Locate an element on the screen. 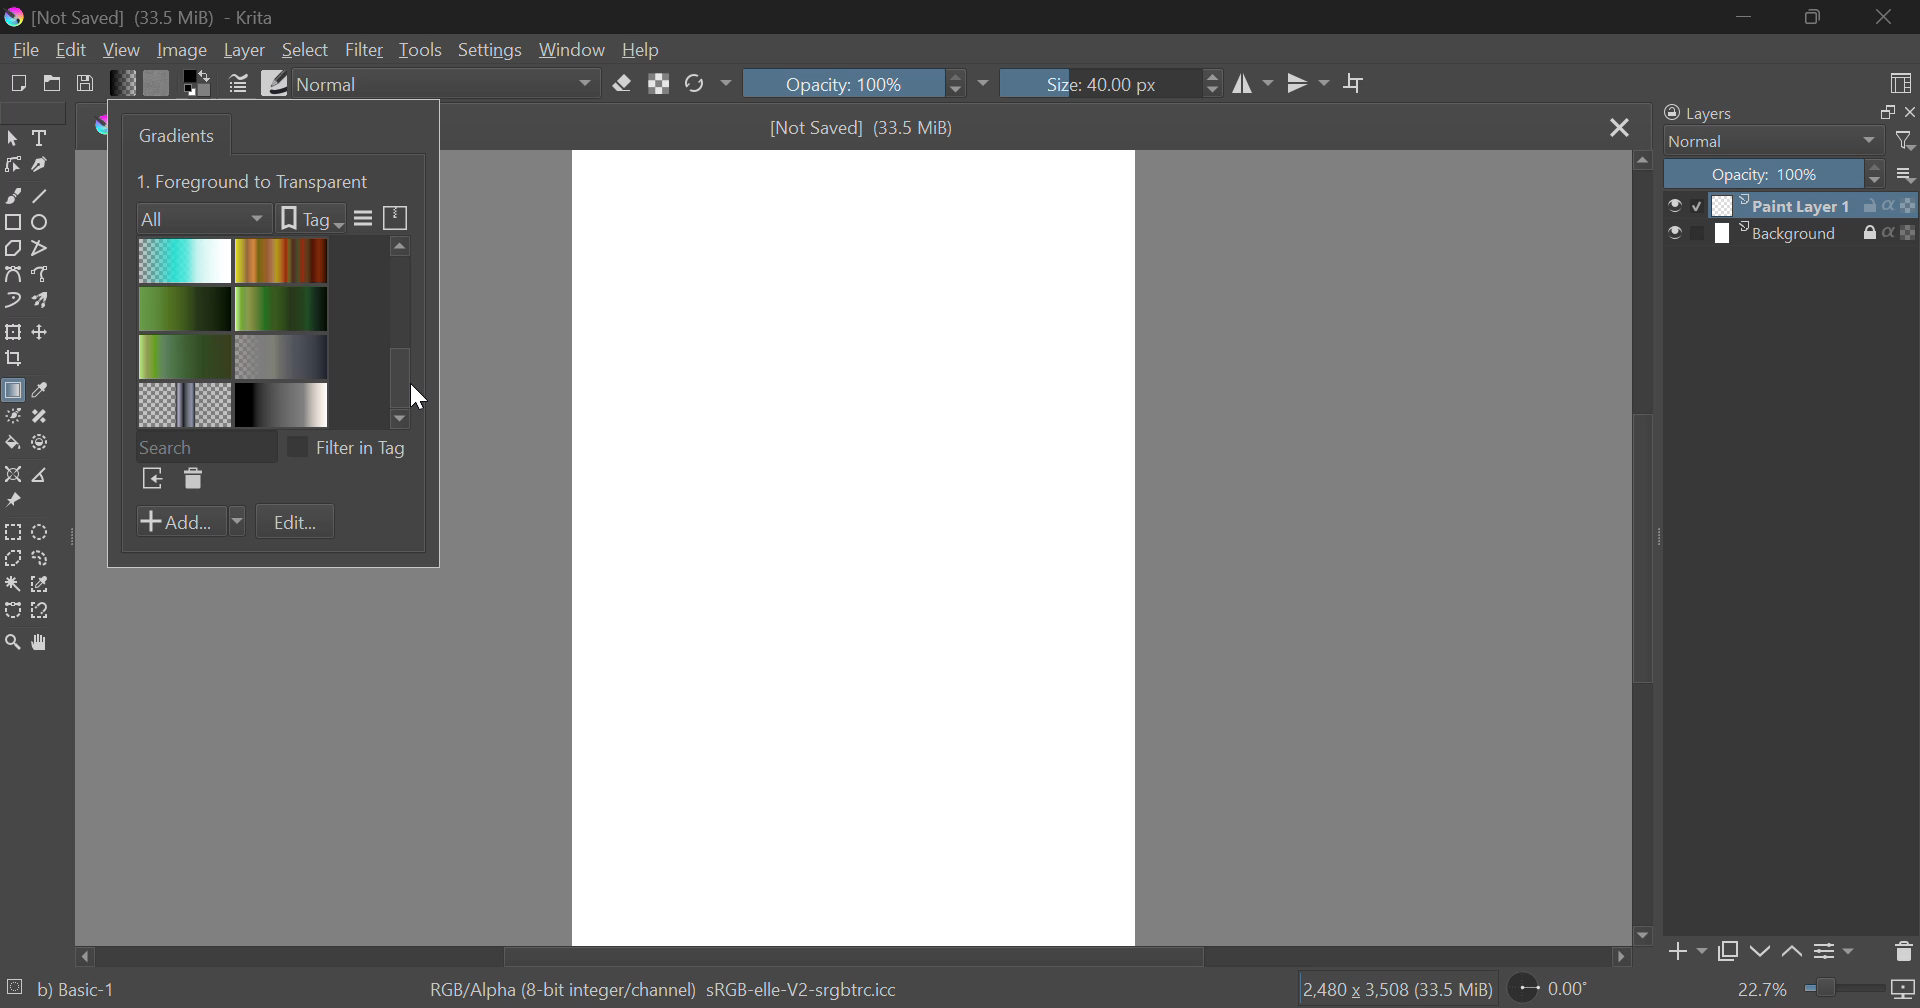 The image size is (1920, 1008). Horizontal Mirror Flip is located at coordinates (1303, 86).